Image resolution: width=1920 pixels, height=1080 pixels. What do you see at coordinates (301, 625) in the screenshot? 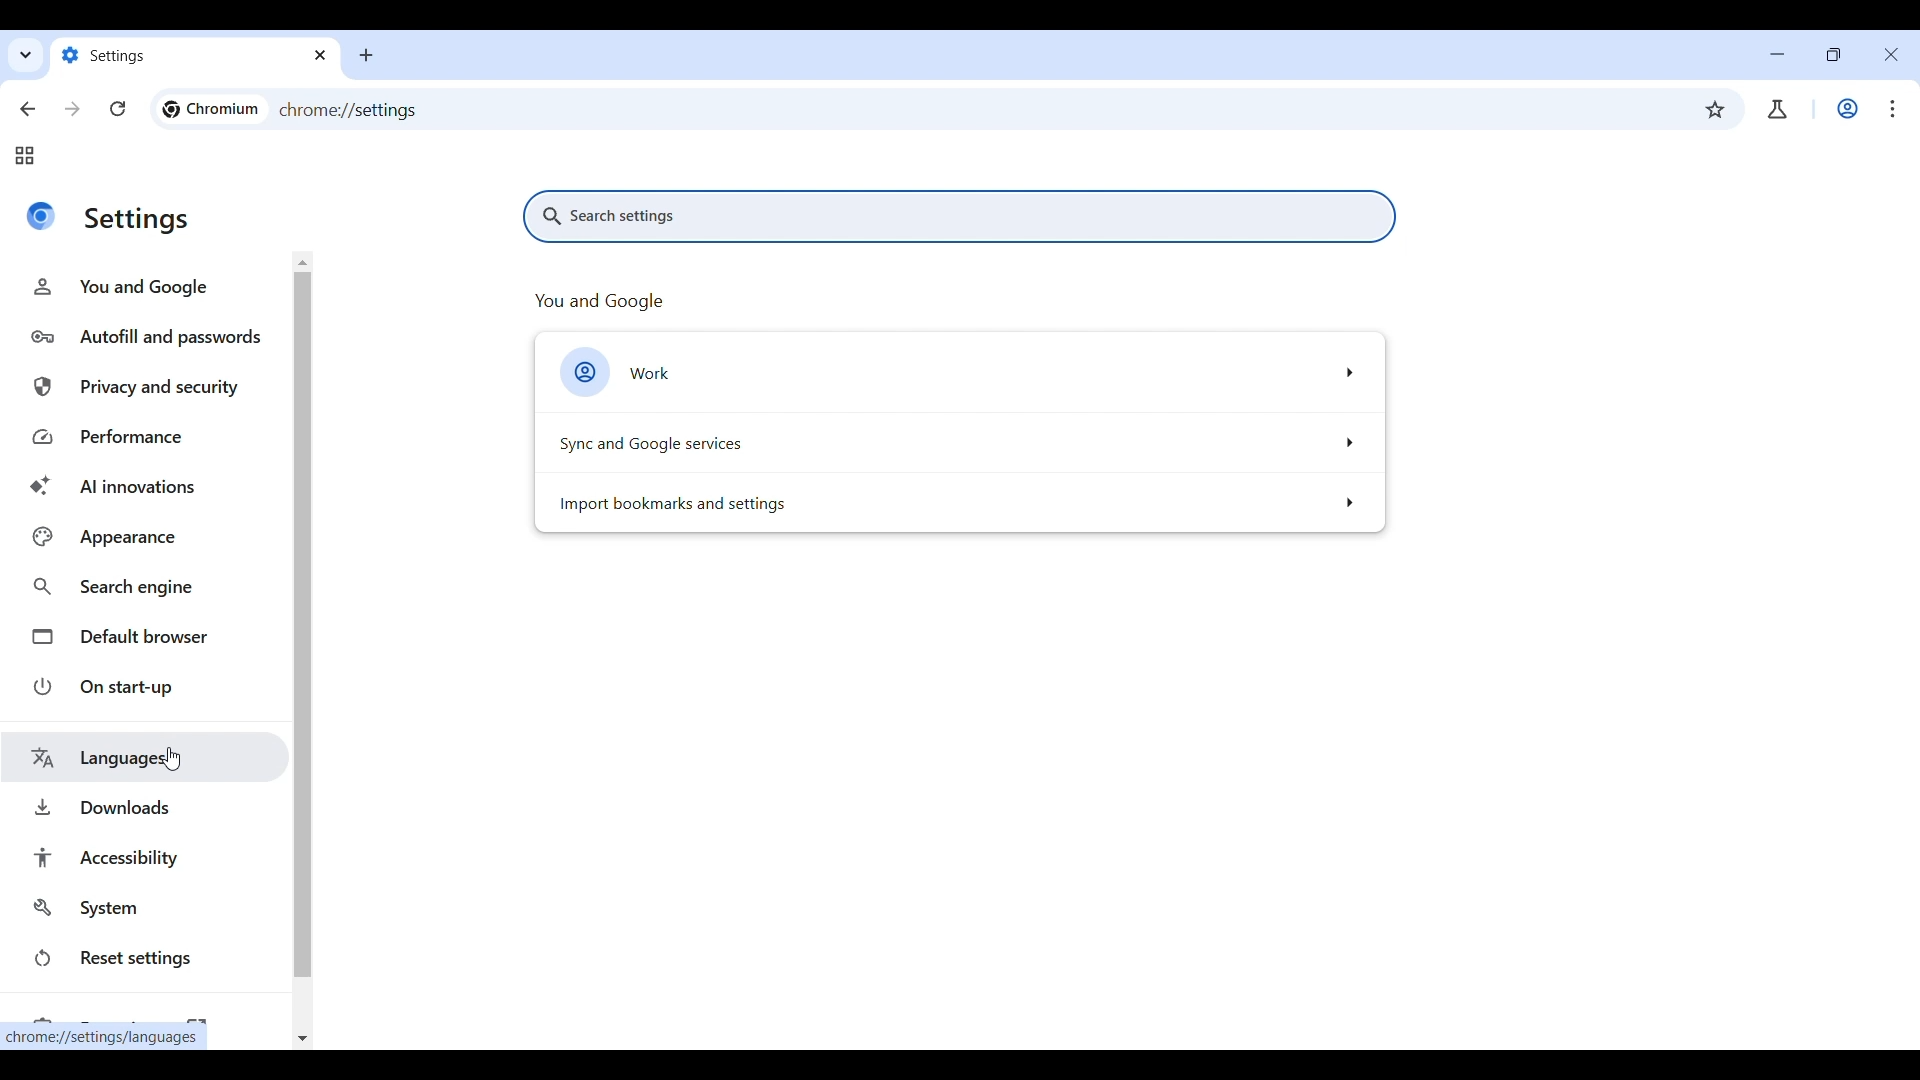
I see `Vertical slide bar` at bounding box center [301, 625].